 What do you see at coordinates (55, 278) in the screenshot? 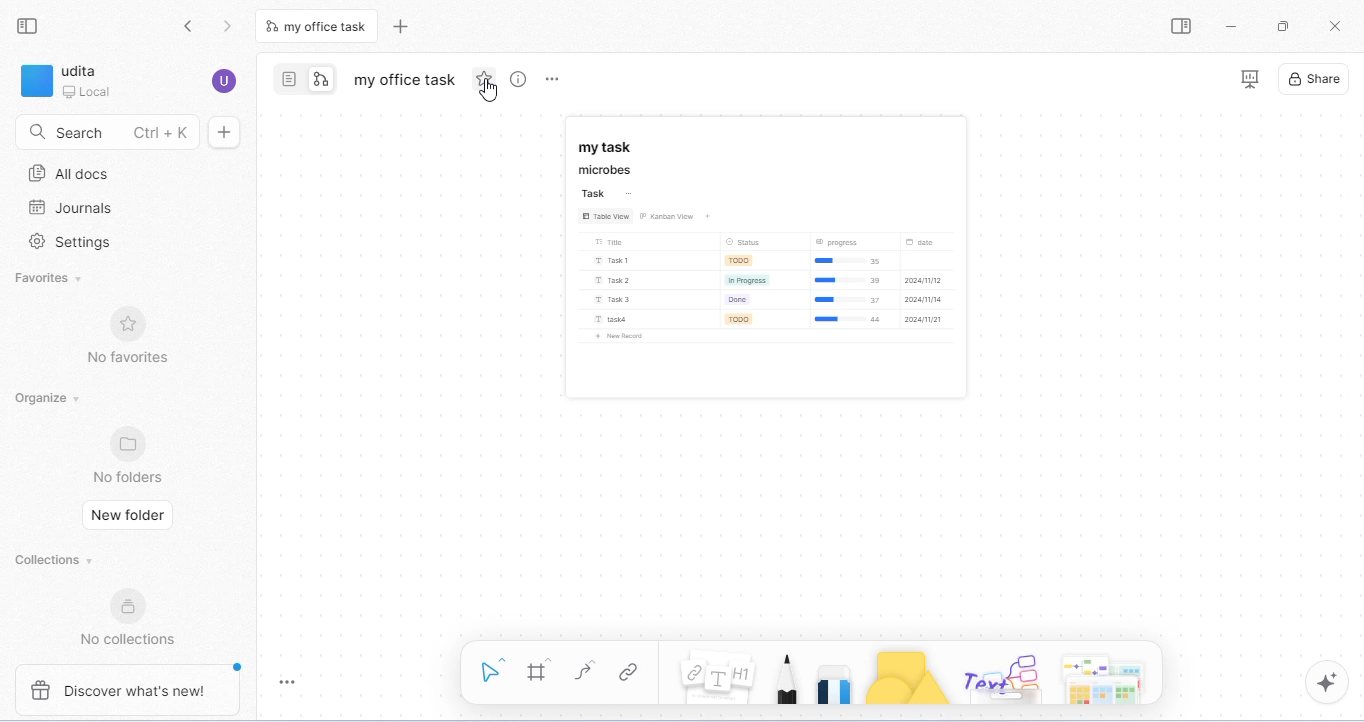
I see `favorites` at bounding box center [55, 278].